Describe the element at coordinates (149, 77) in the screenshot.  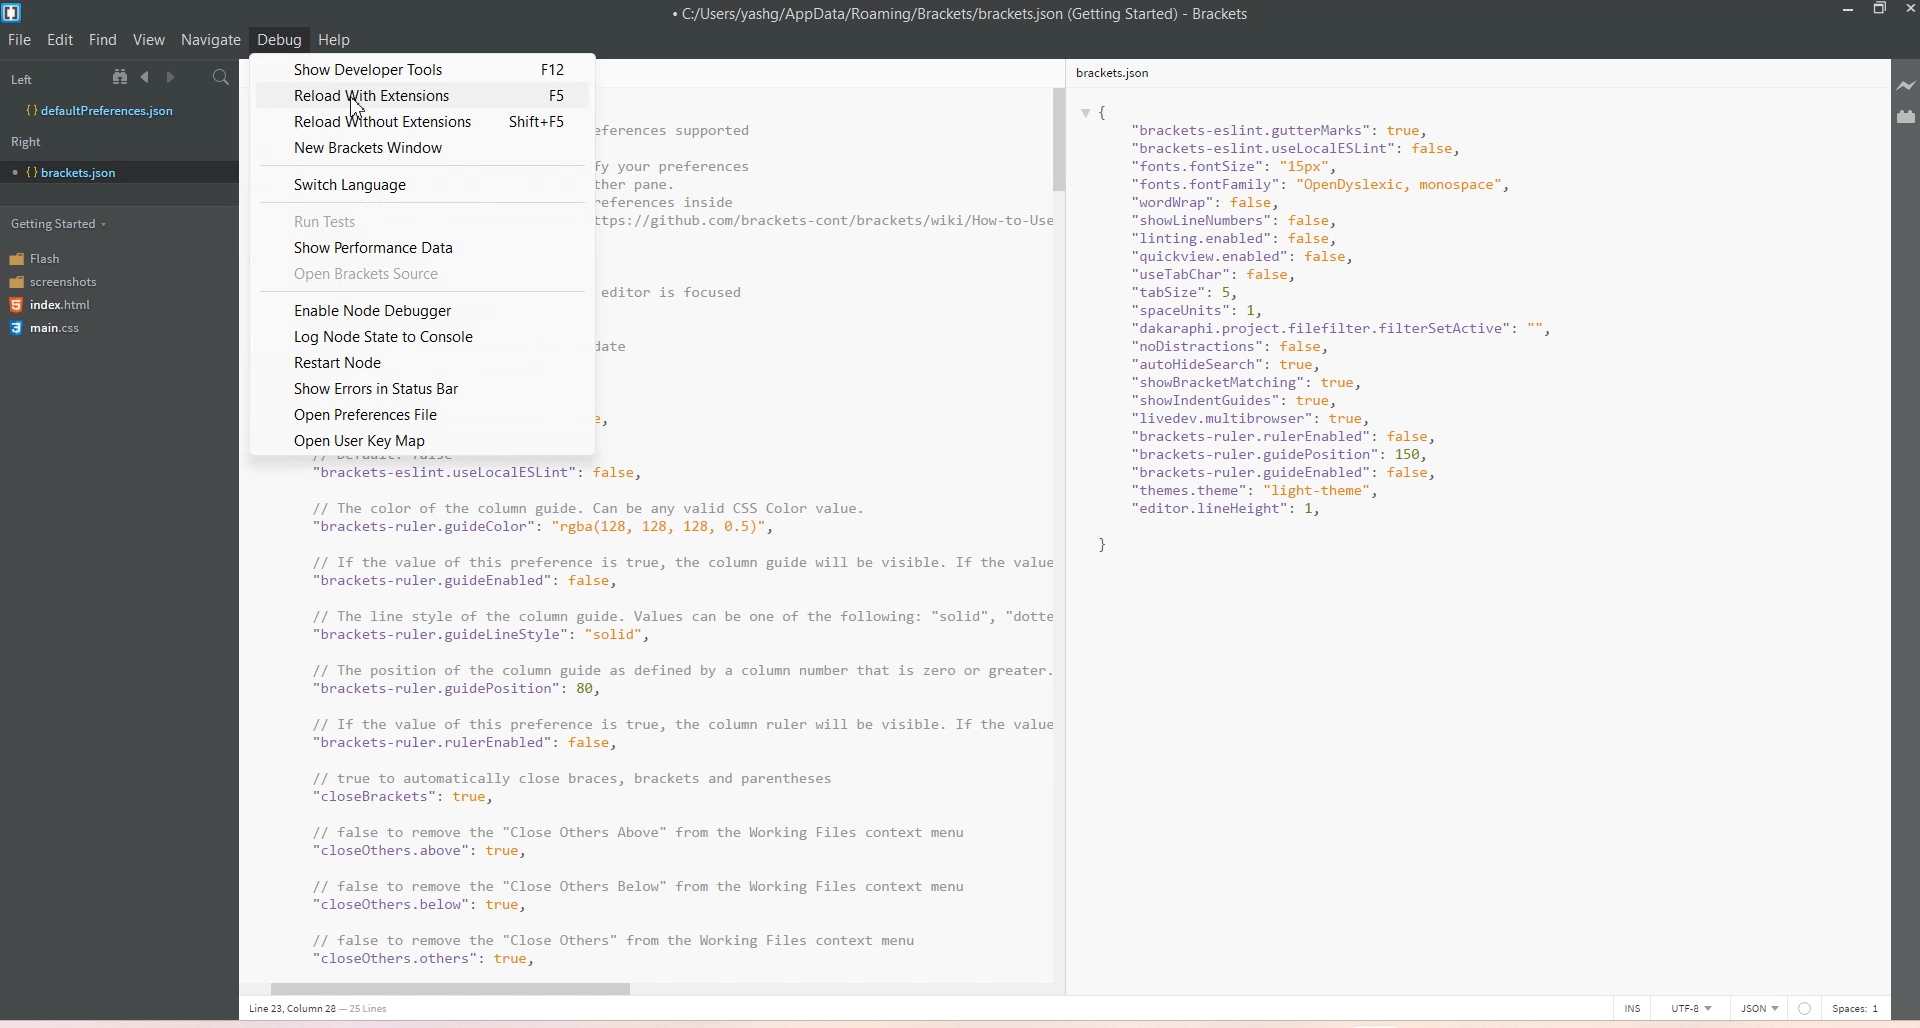
I see `Navigate Backwards` at that location.